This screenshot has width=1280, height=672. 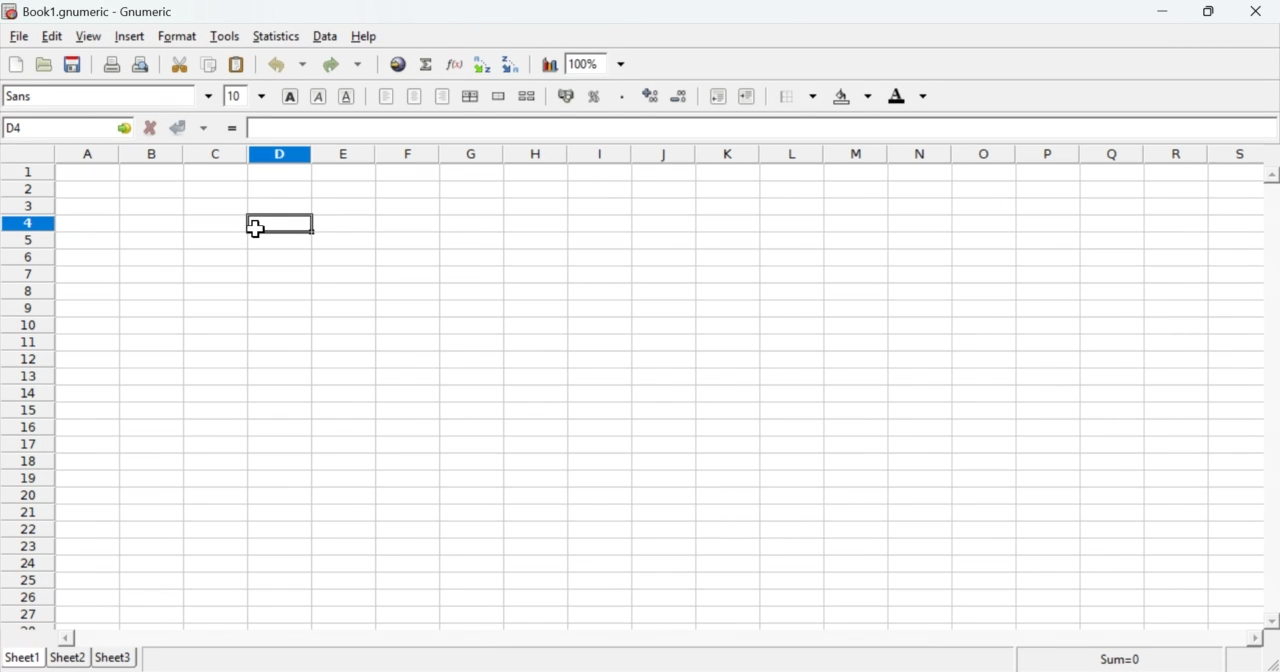 What do you see at coordinates (72, 65) in the screenshot?
I see `Save` at bounding box center [72, 65].